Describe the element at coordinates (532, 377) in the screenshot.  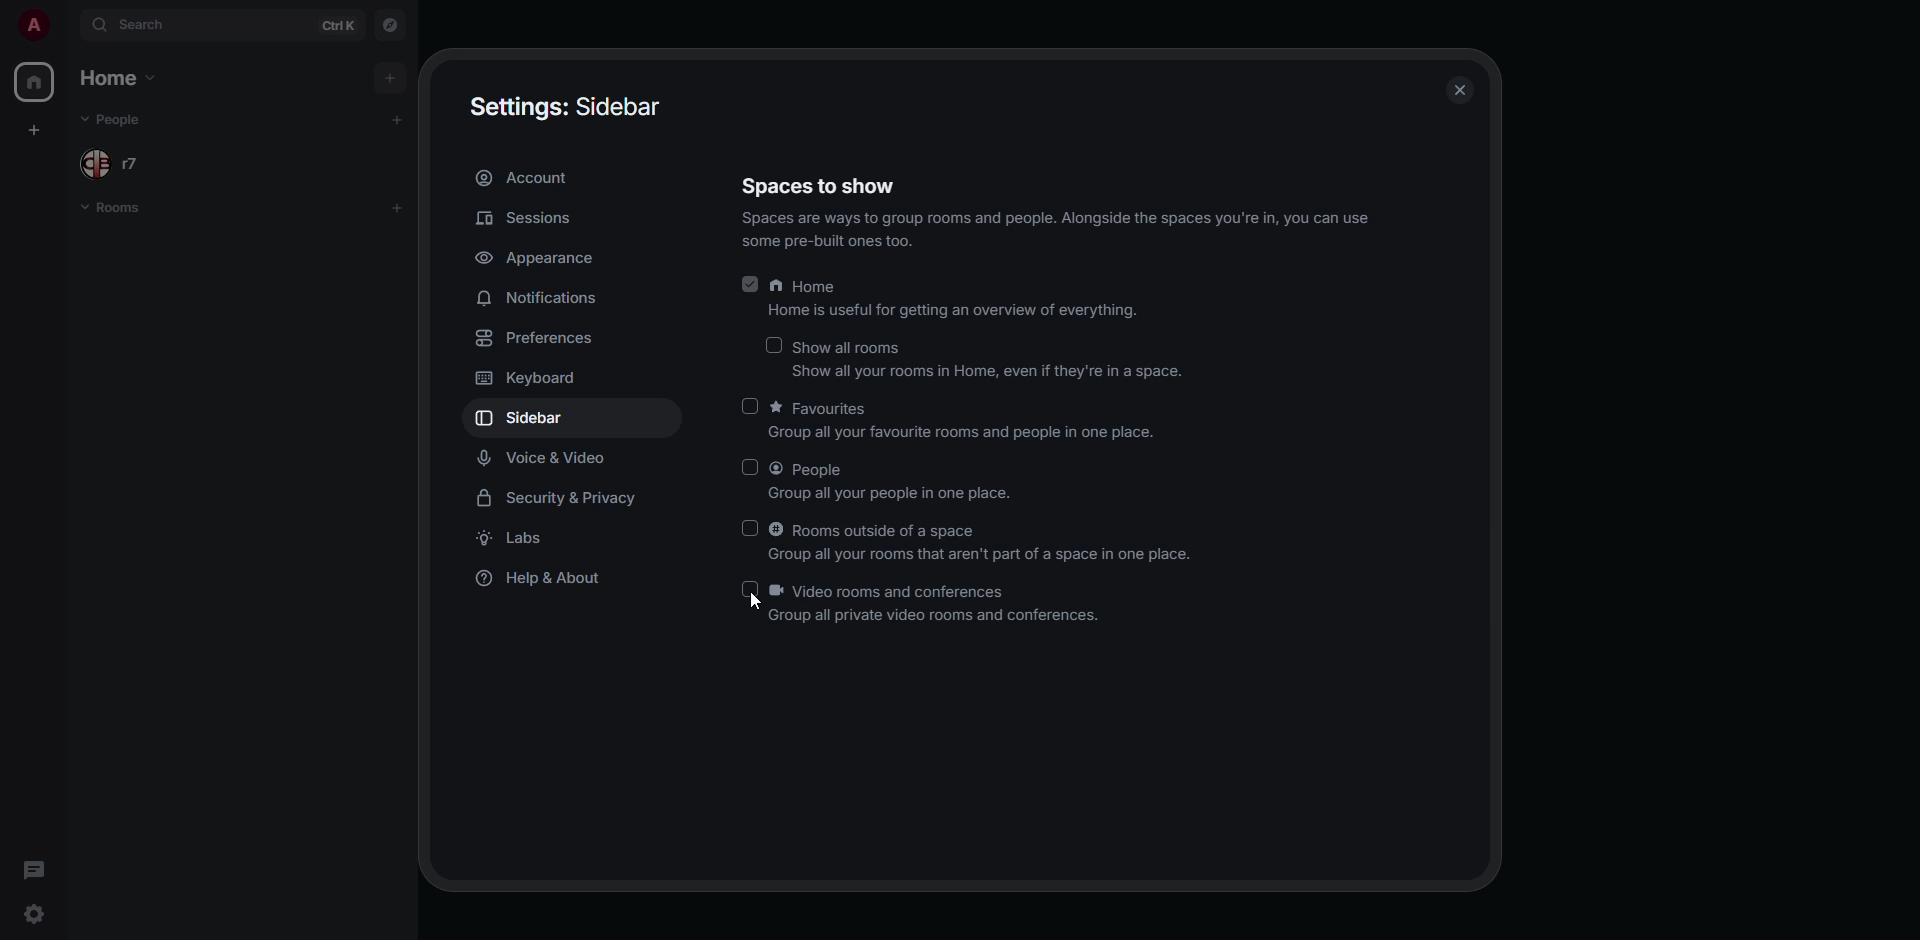
I see `keyboard` at that location.